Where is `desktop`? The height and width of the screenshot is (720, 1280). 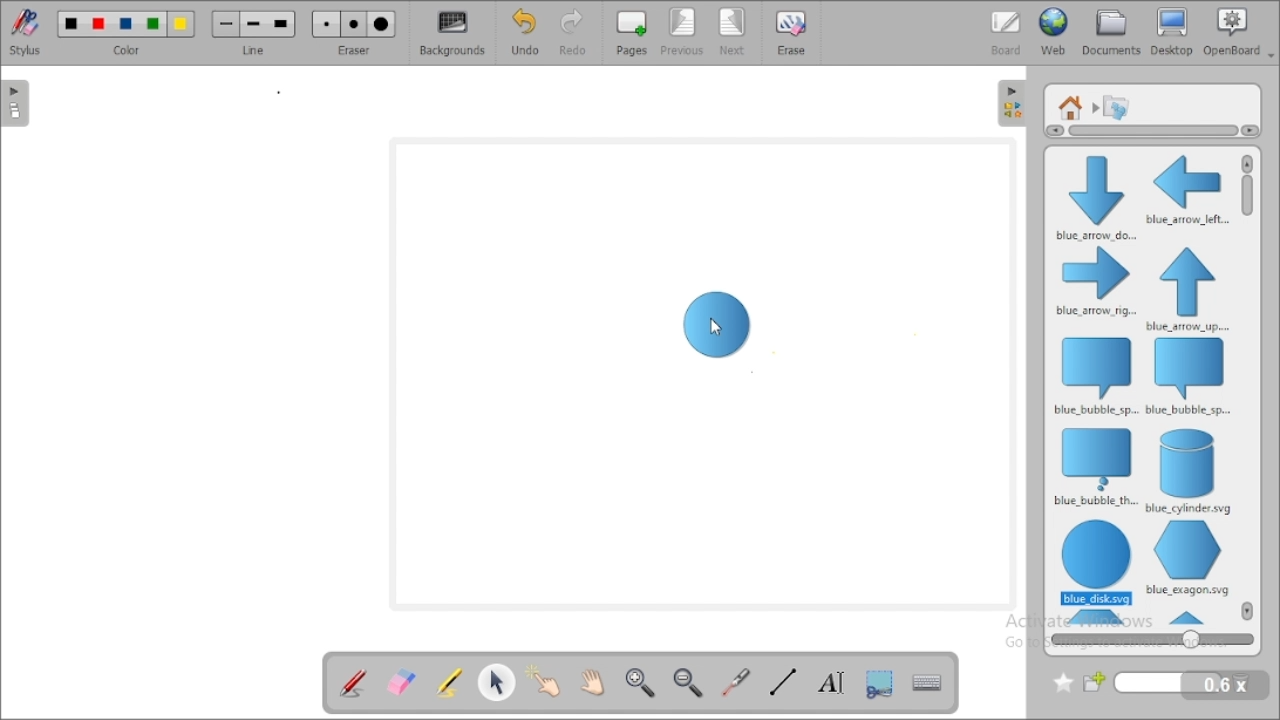 desktop is located at coordinates (1173, 32).